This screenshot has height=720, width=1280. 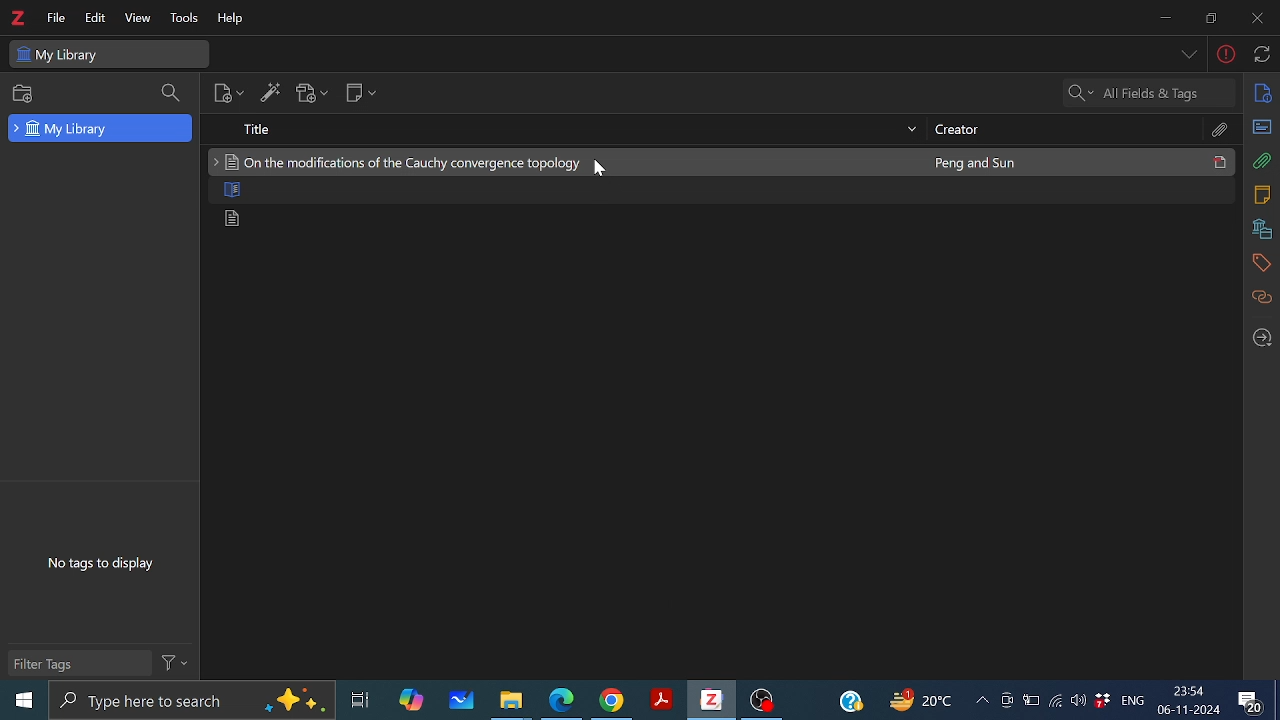 What do you see at coordinates (562, 128) in the screenshot?
I see `Title` at bounding box center [562, 128].